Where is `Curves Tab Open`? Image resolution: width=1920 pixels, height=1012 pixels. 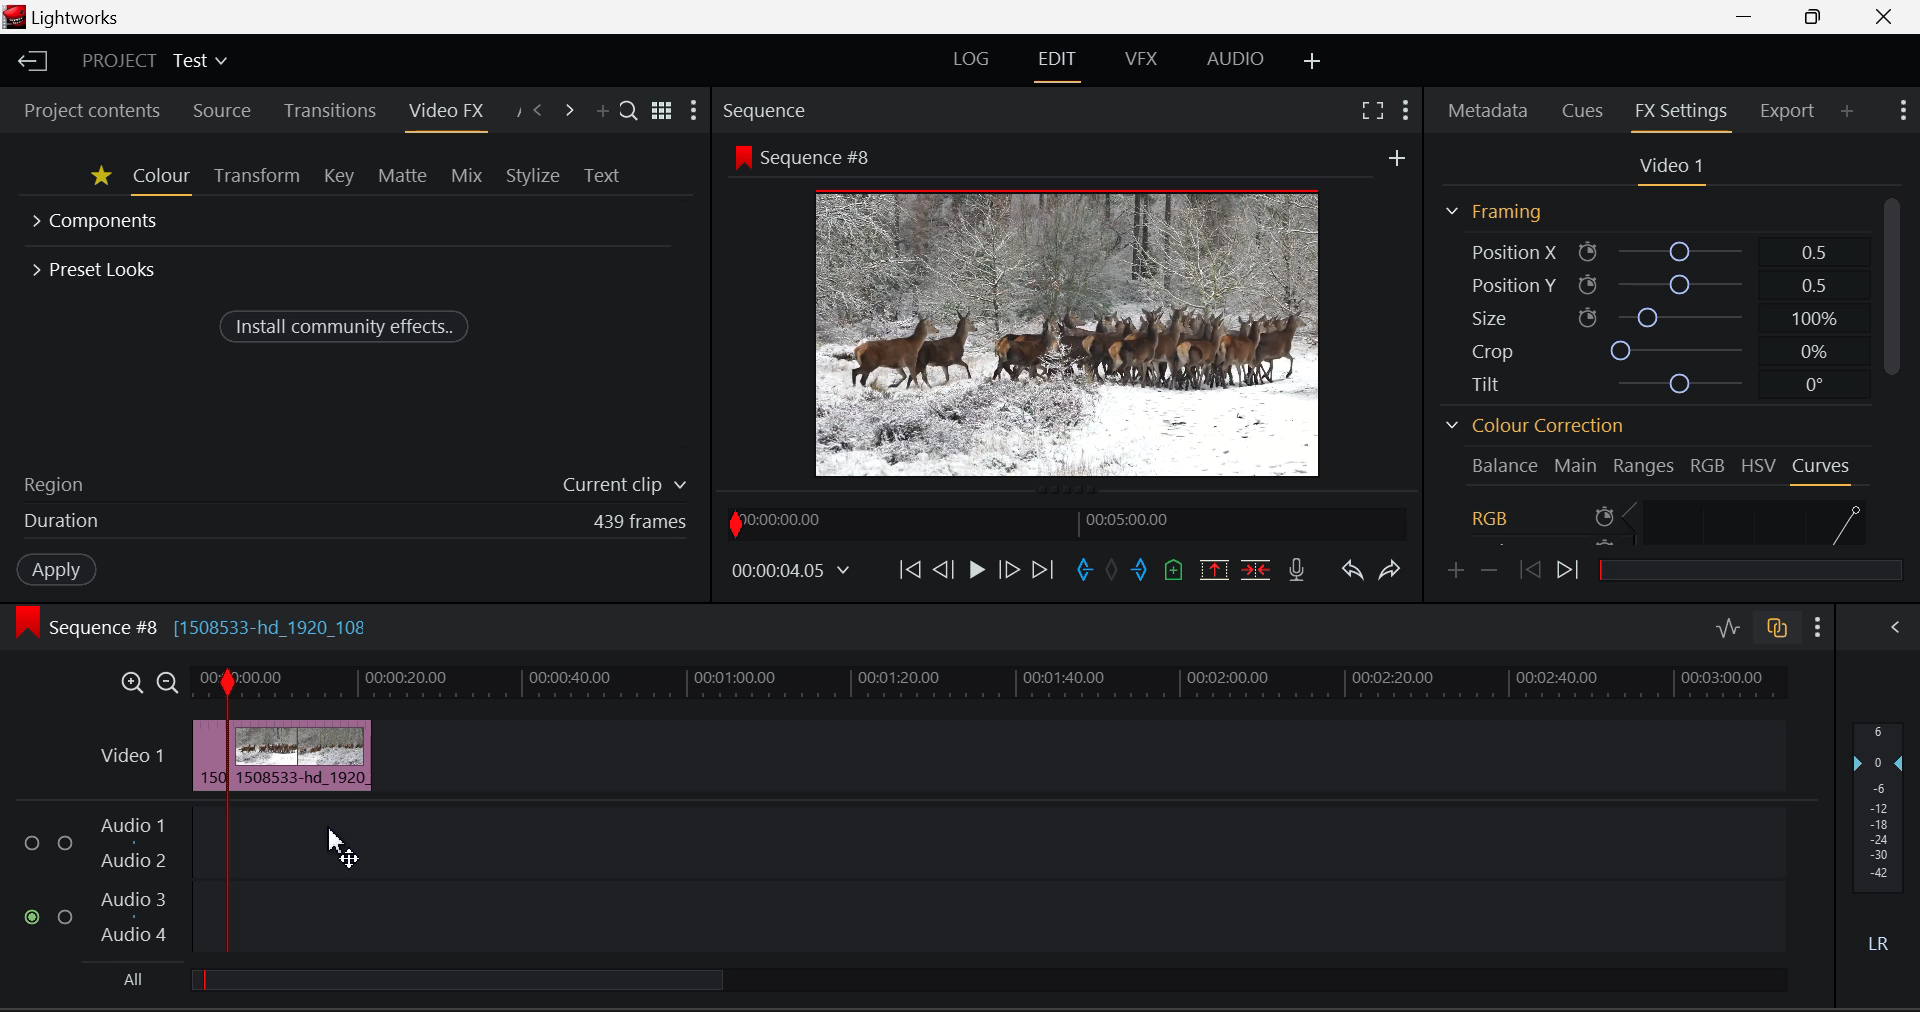 Curves Tab Open is located at coordinates (1820, 468).